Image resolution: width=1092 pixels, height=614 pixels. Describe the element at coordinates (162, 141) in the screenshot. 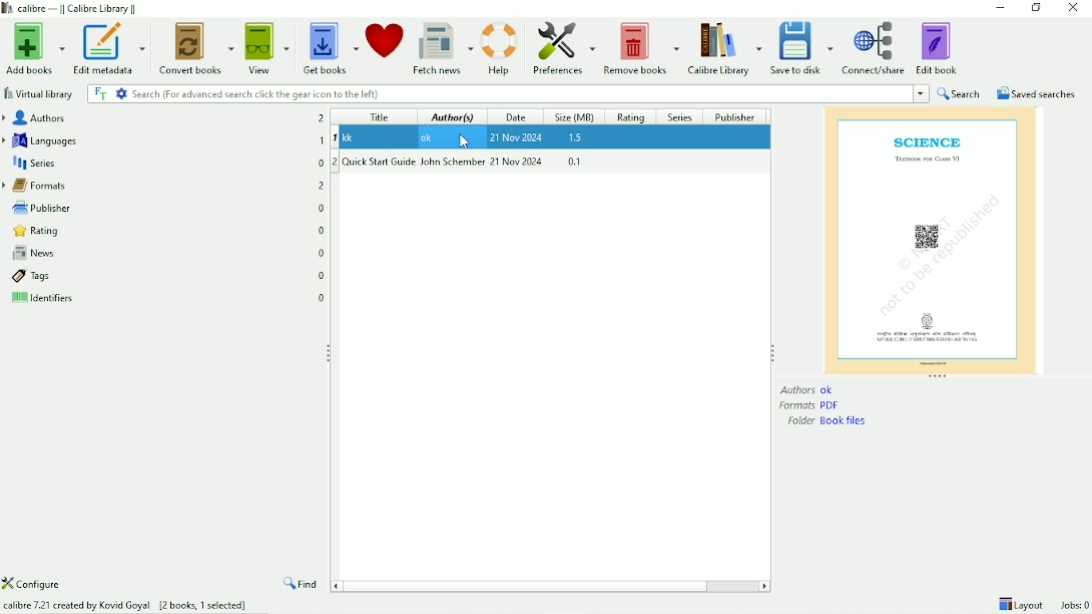

I see `Languages` at that location.